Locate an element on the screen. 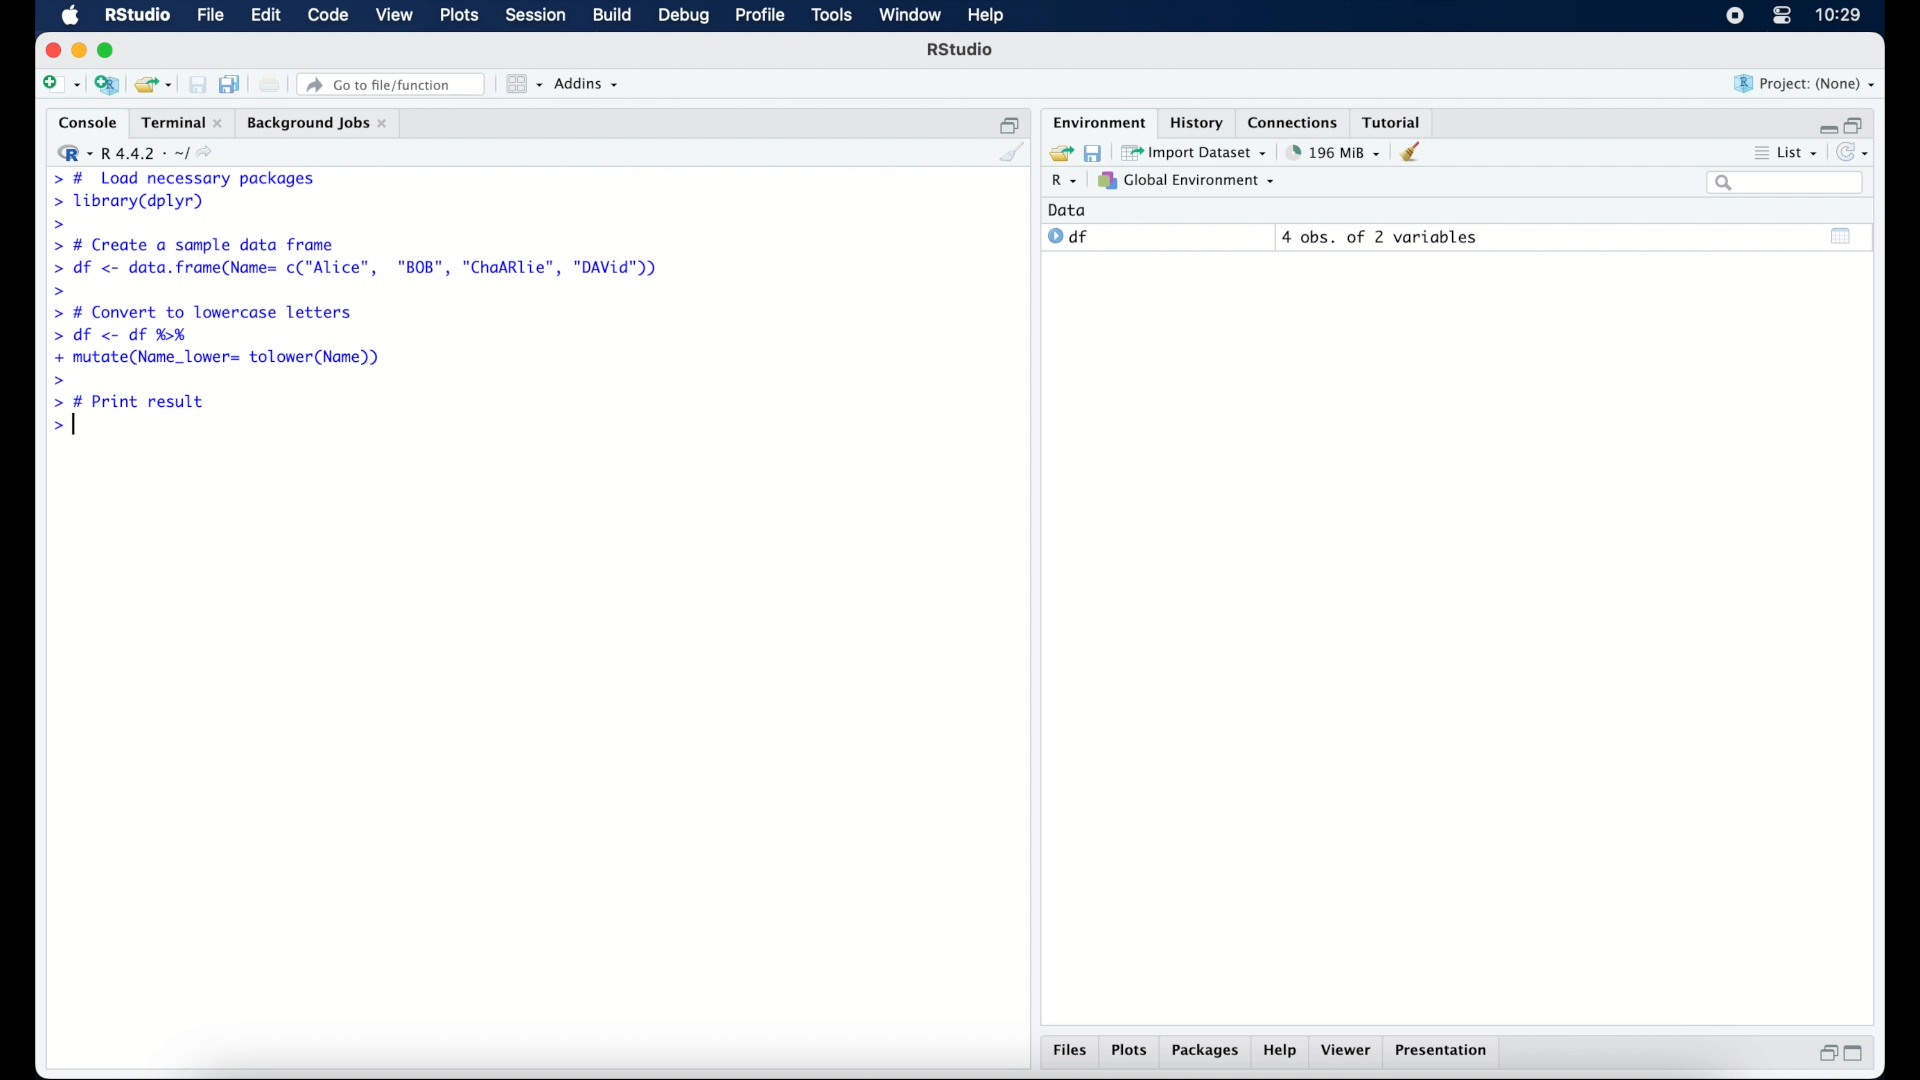 This screenshot has height=1080, width=1920. environment is located at coordinates (1096, 121).